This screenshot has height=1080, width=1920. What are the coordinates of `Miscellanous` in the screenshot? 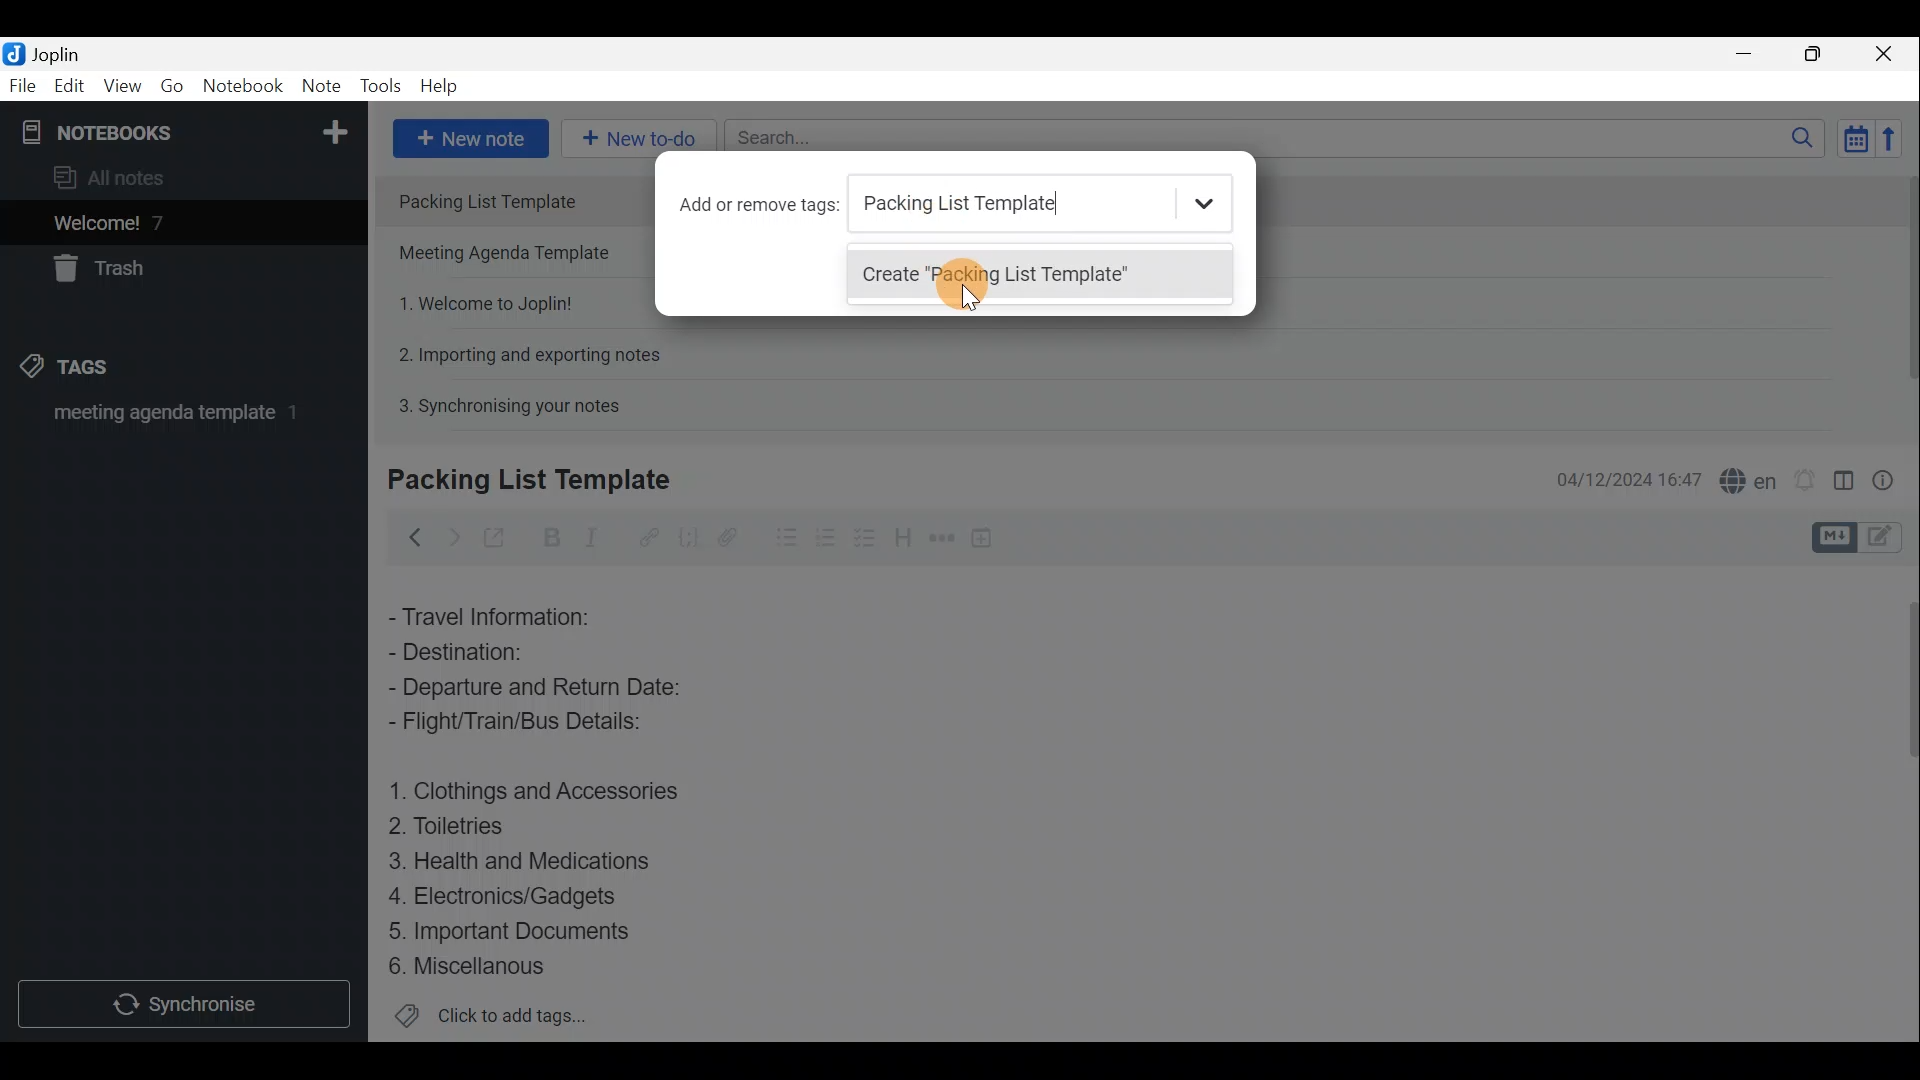 It's located at (469, 966).